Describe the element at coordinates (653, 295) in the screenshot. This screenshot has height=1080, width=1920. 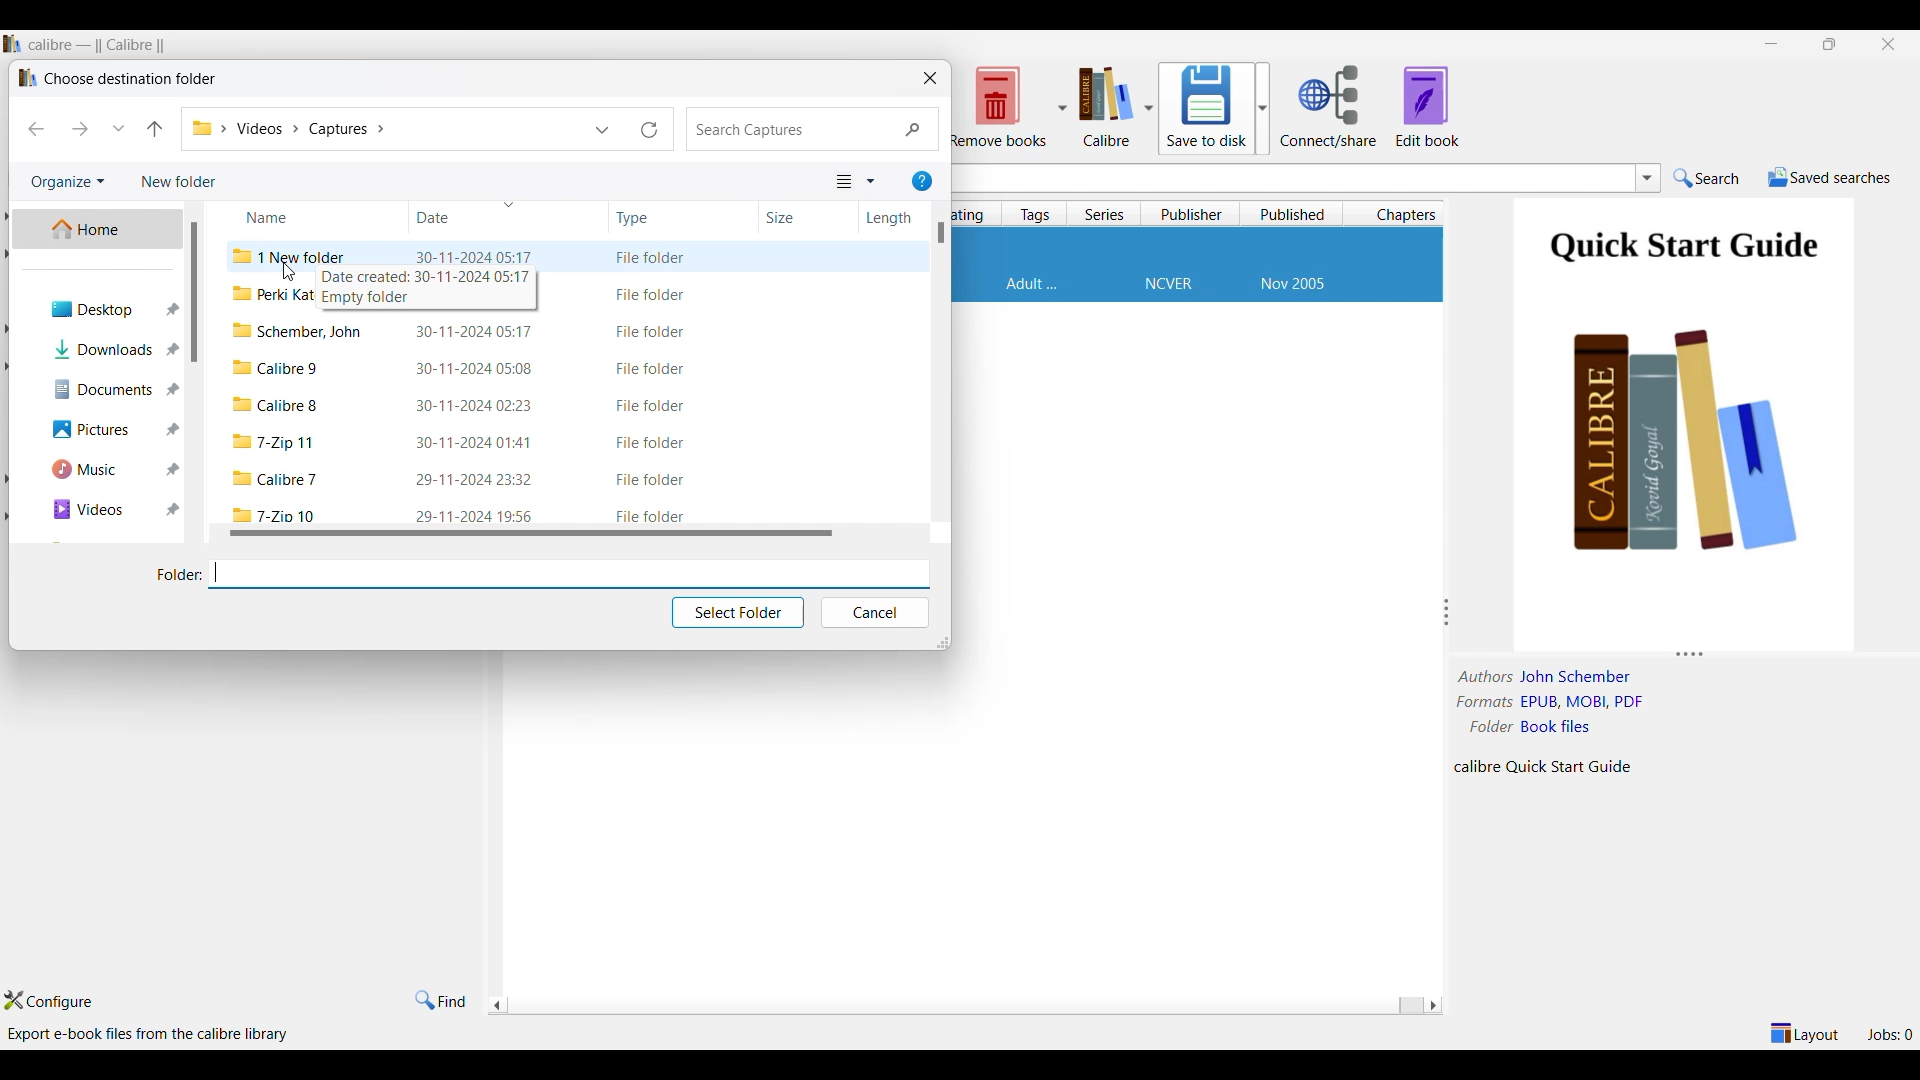
I see `file folder` at that location.